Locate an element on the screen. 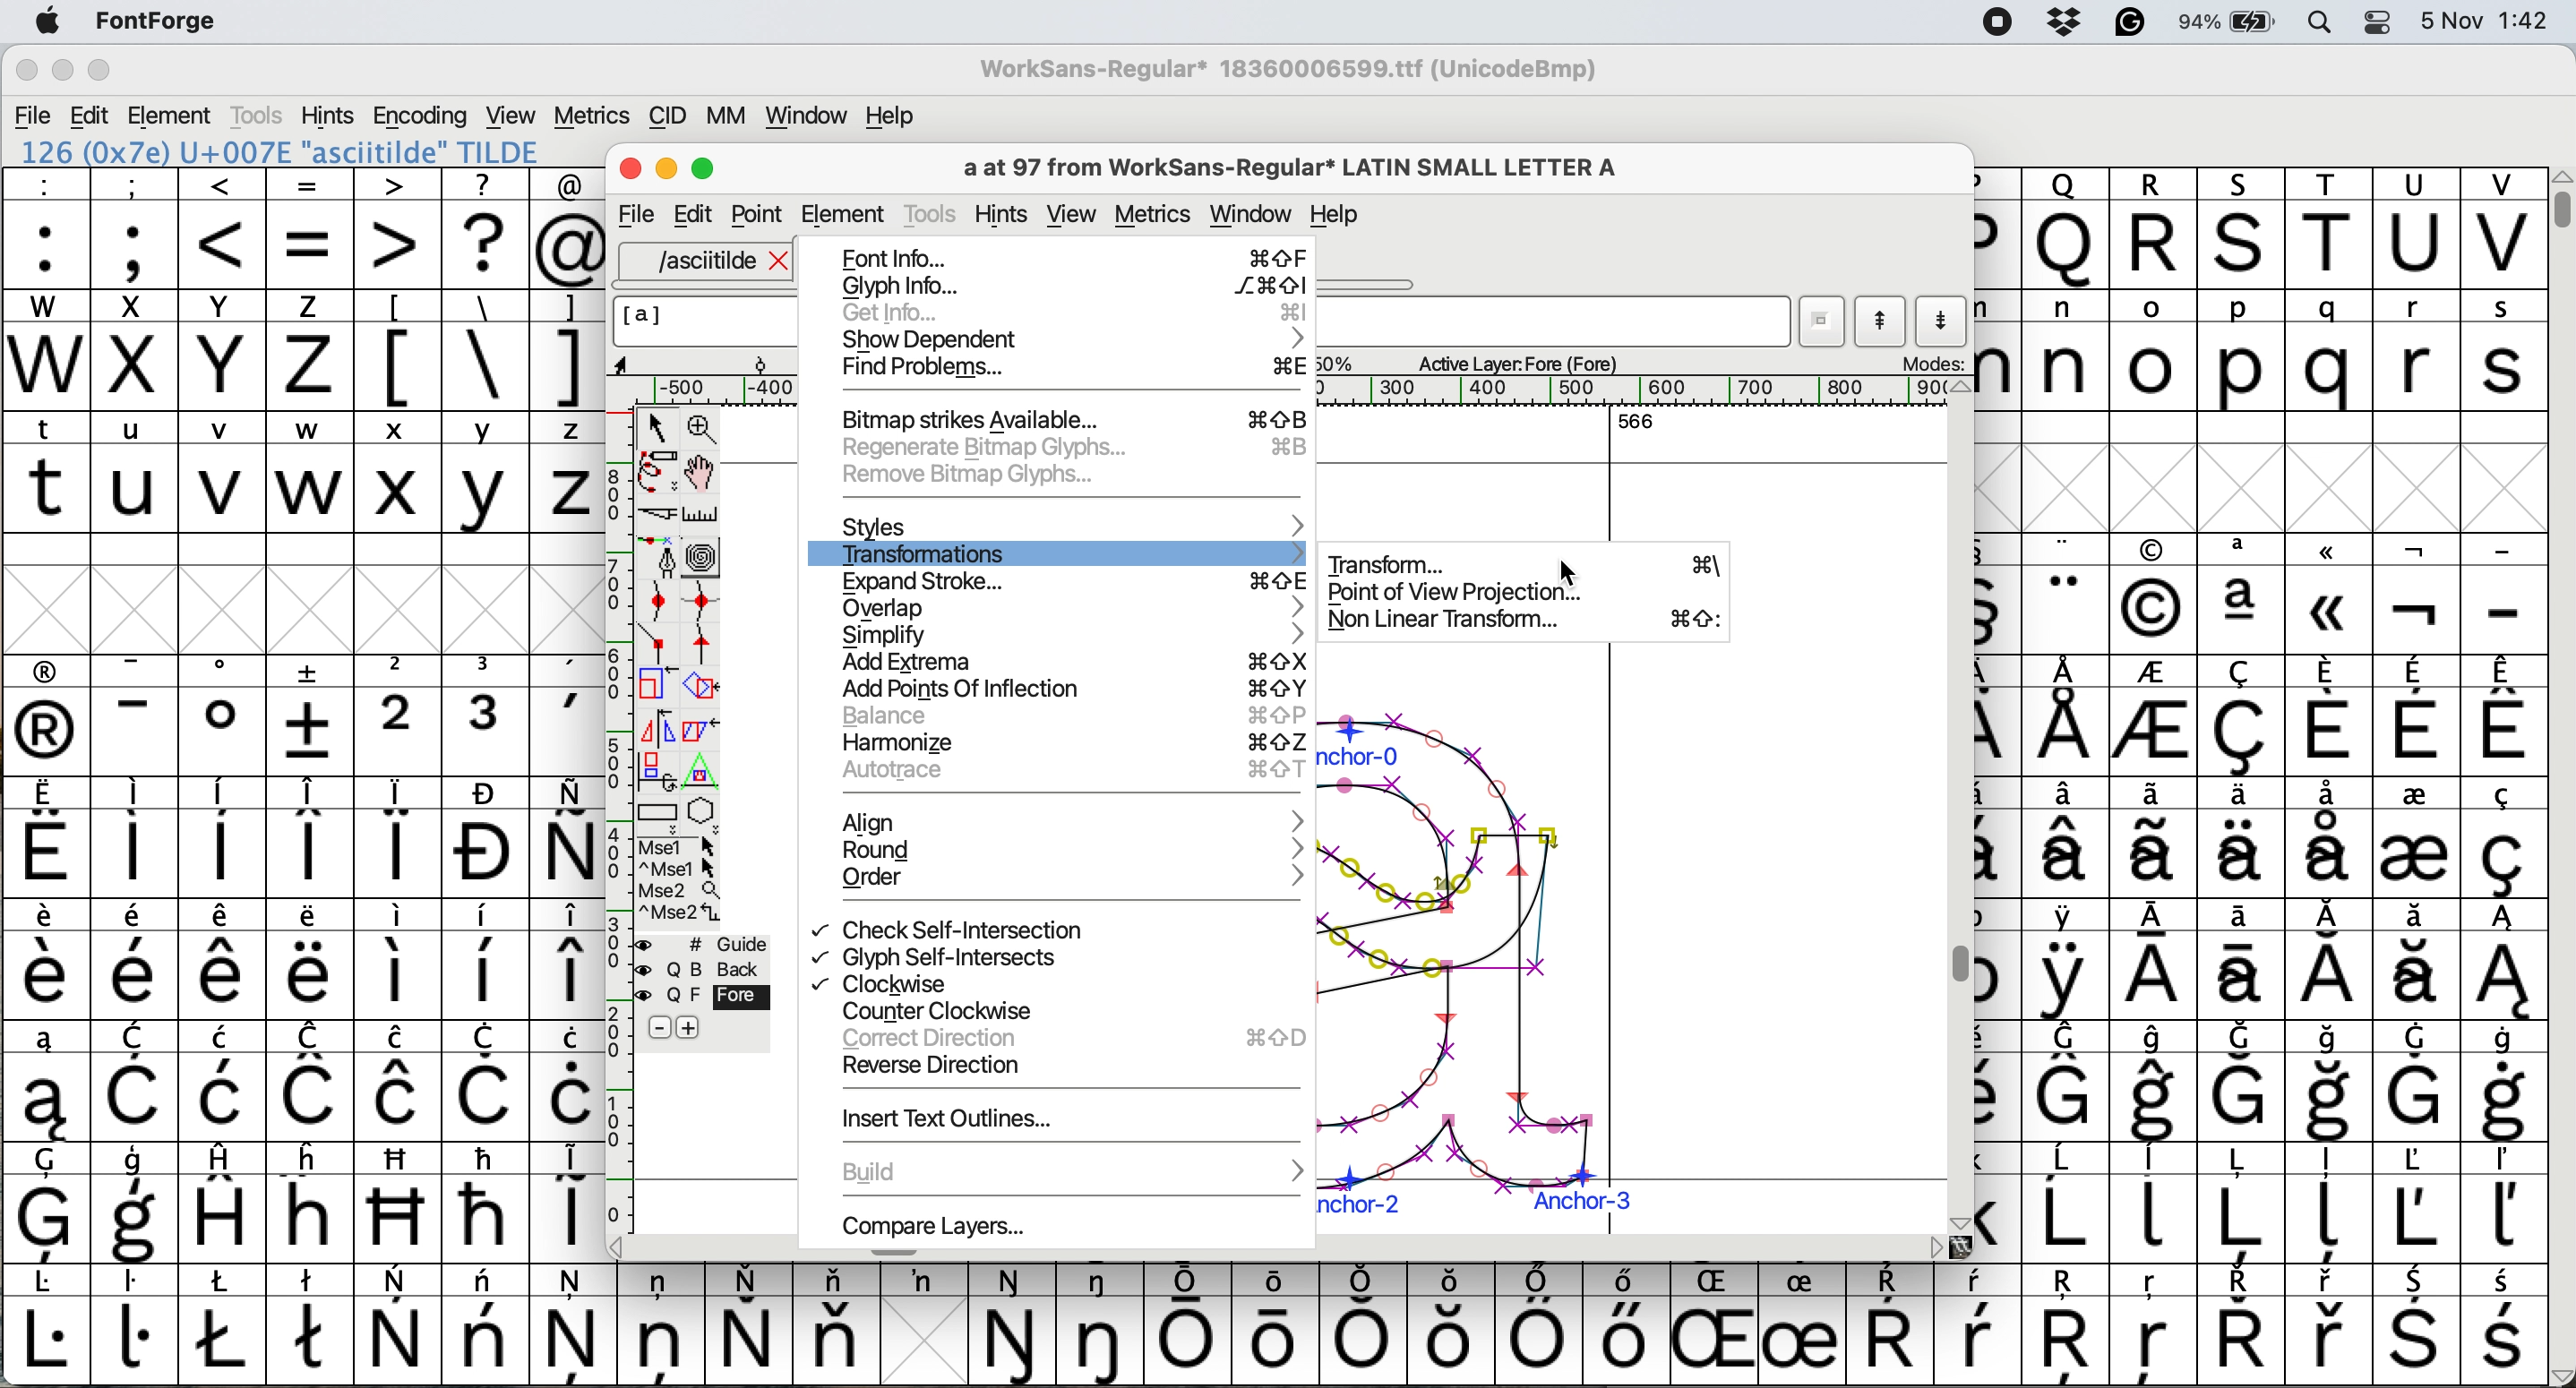 Image resolution: width=2576 pixels, height=1388 pixels. symbol is located at coordinates (400, 1326).